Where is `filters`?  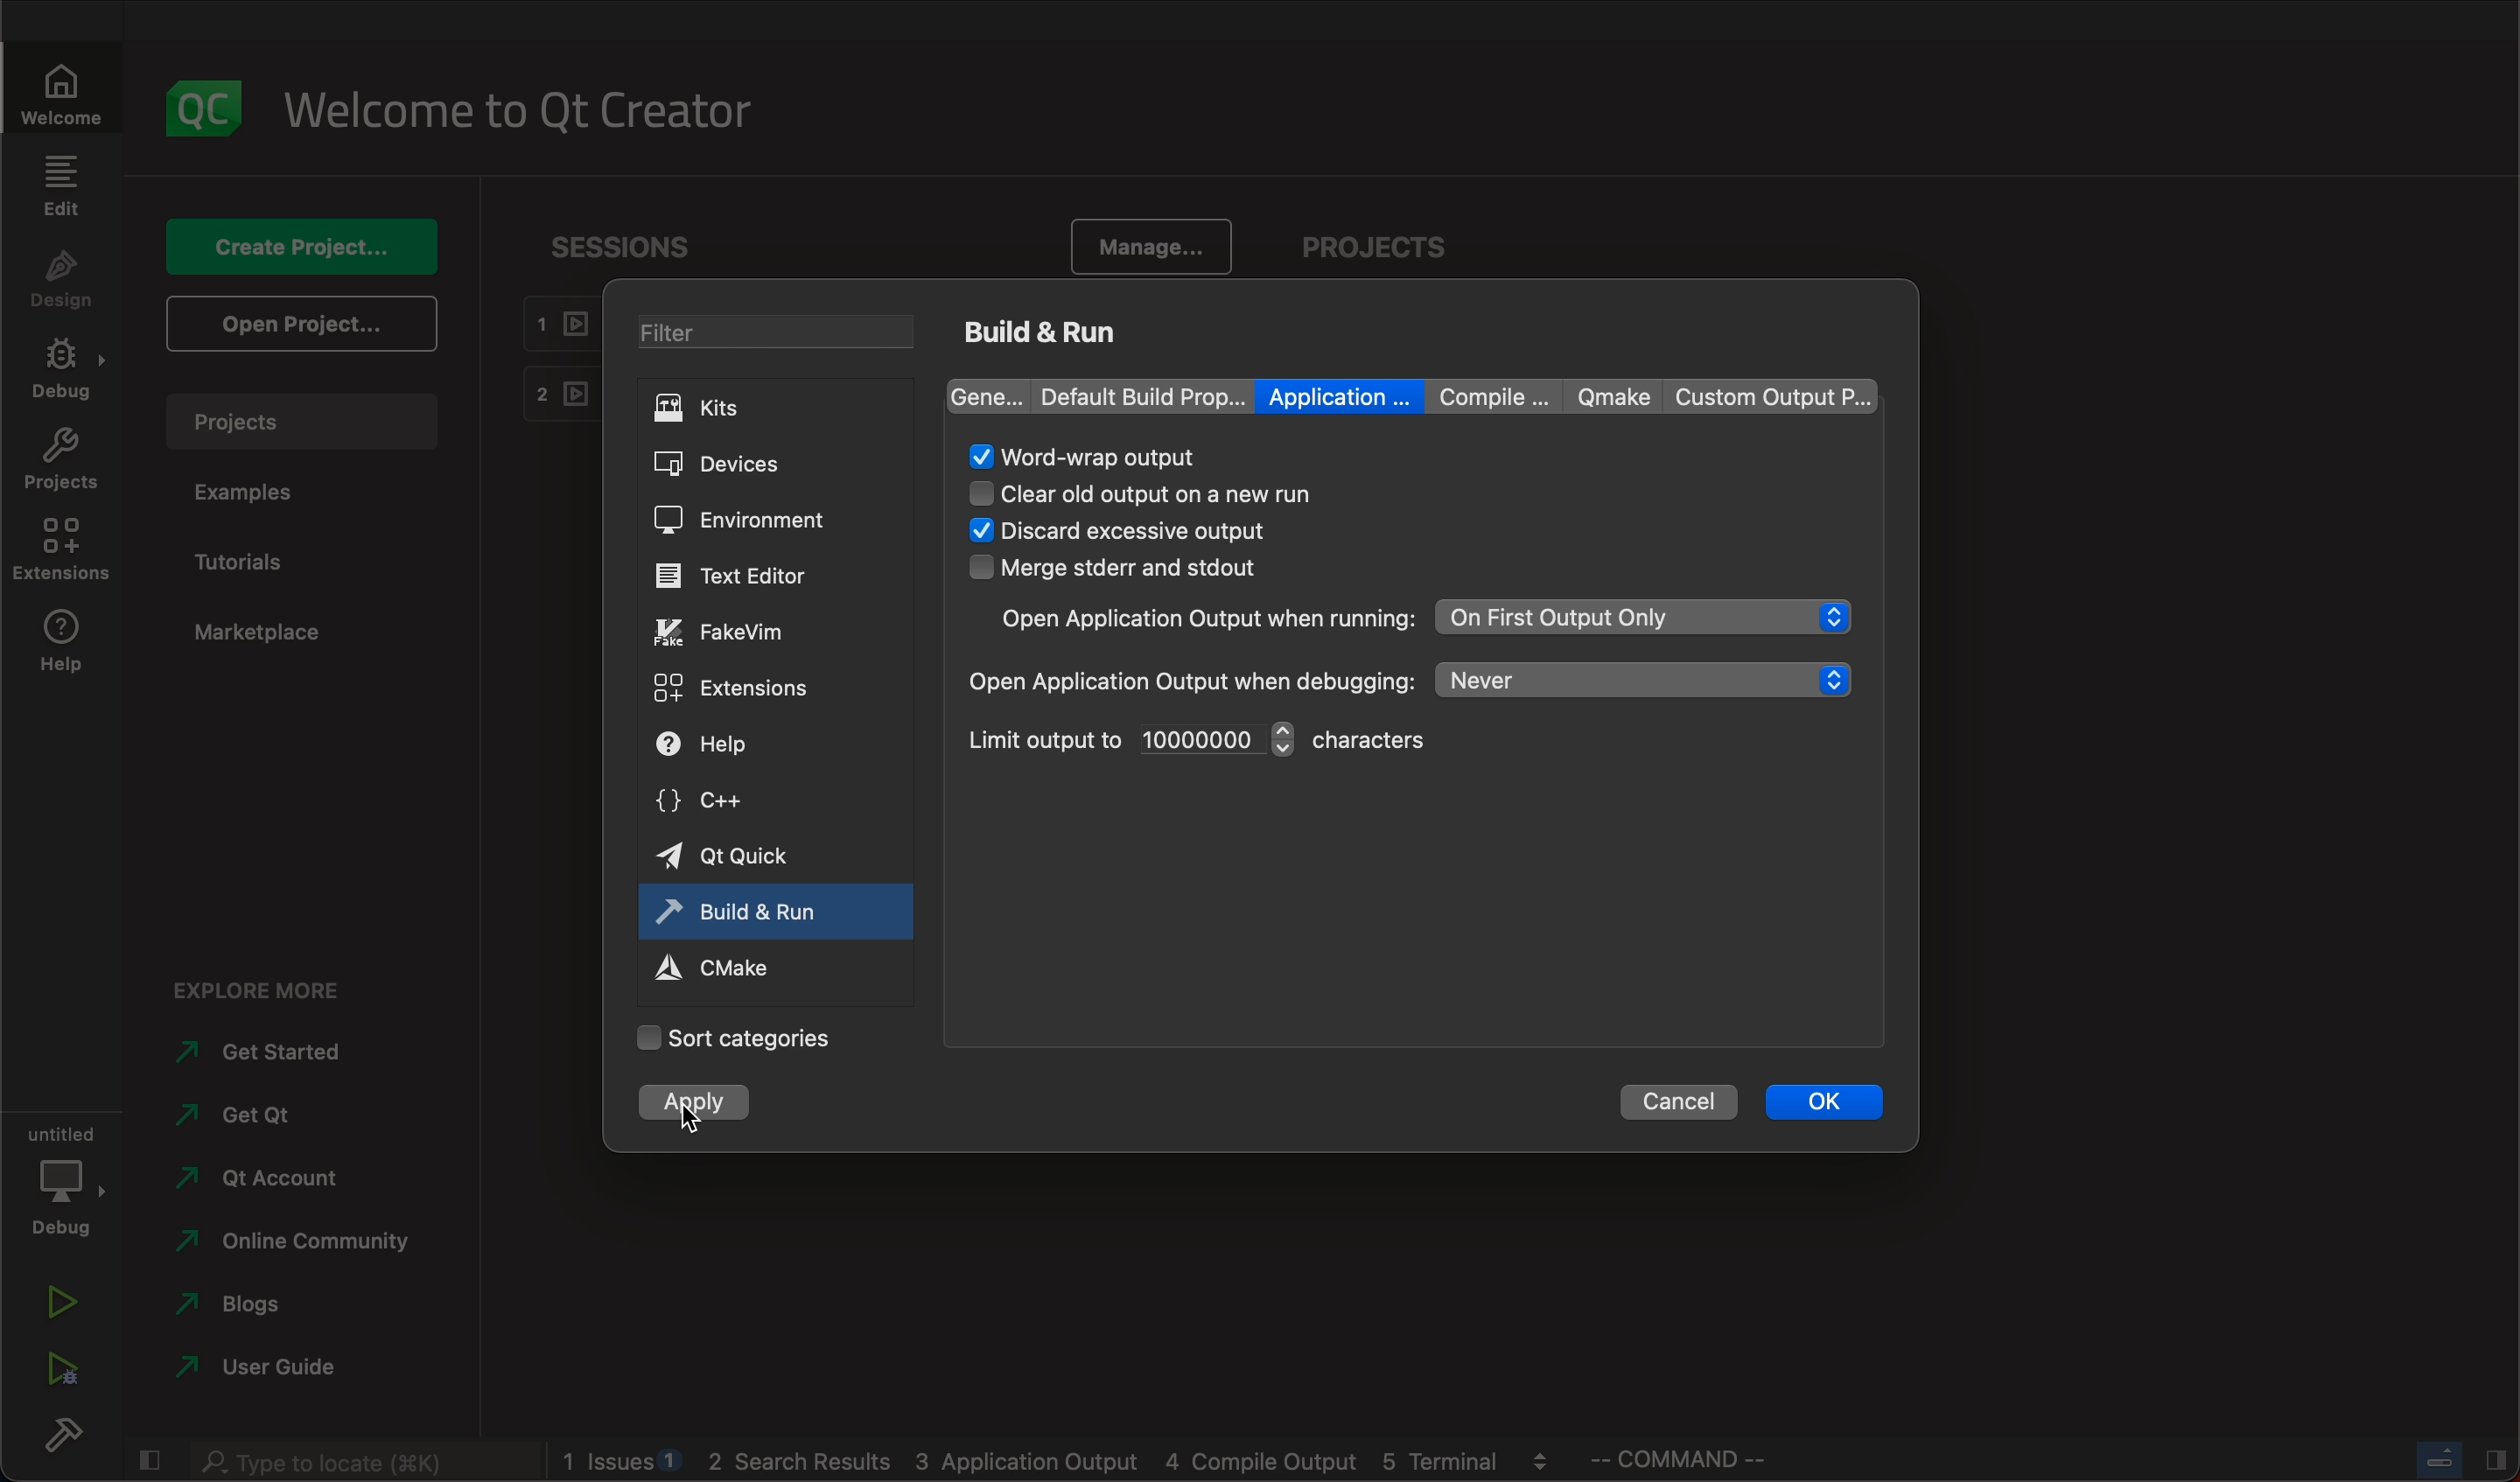
filters is located at coordinates (777, 333).